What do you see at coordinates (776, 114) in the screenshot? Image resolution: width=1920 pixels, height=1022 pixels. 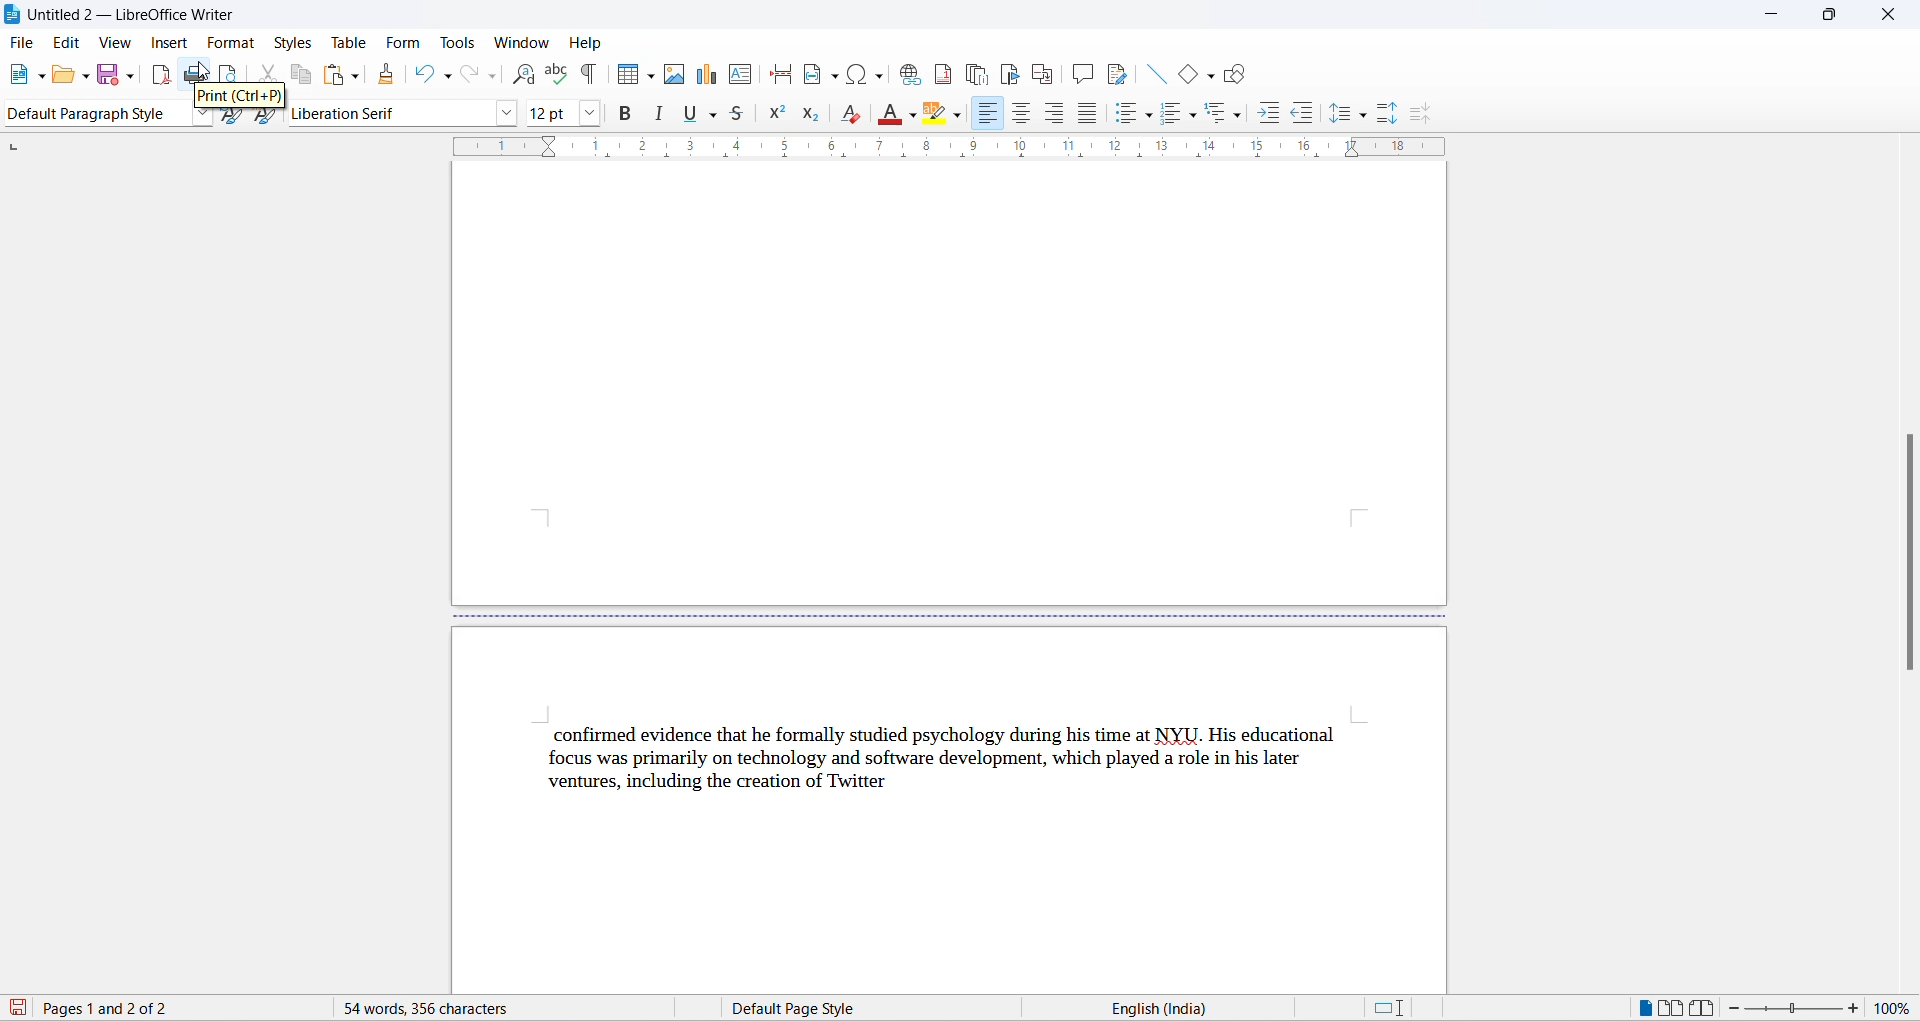 I see `superscript` at bounding box center [776, 114].